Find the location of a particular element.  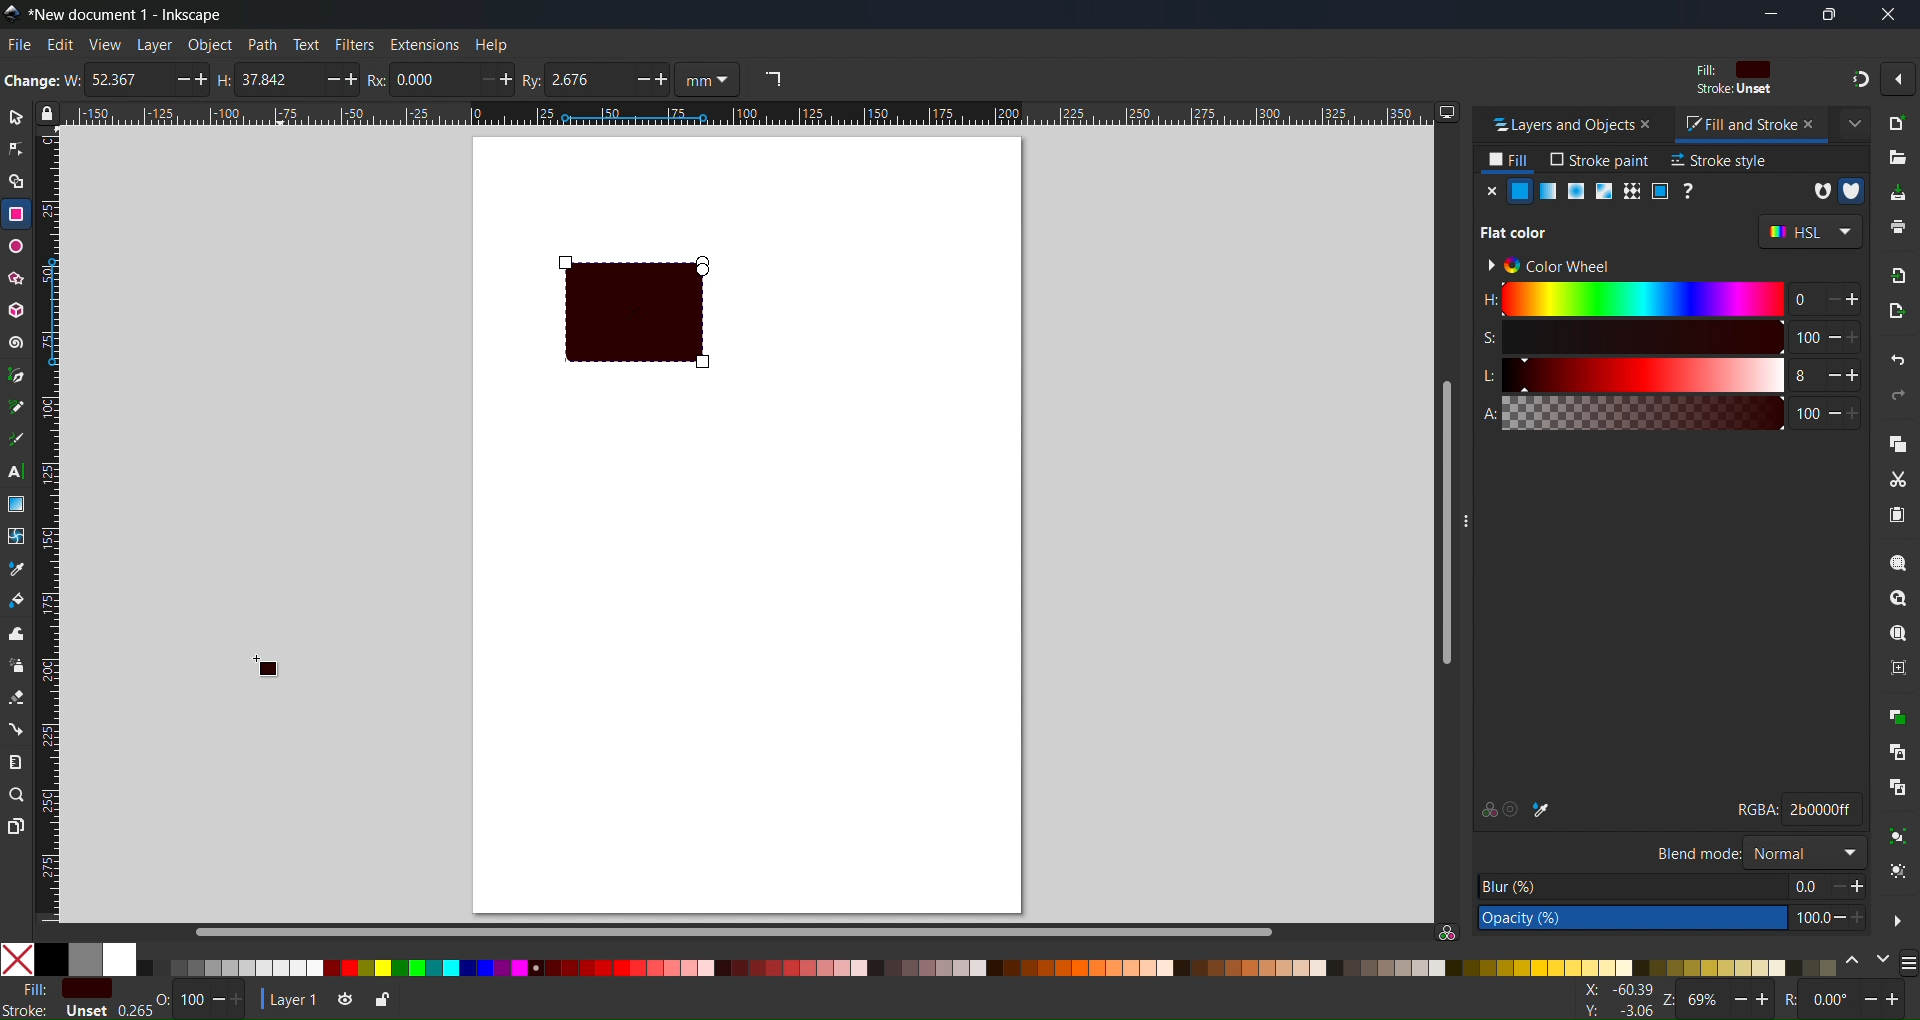

cursor is located at coordinates (217, 59).